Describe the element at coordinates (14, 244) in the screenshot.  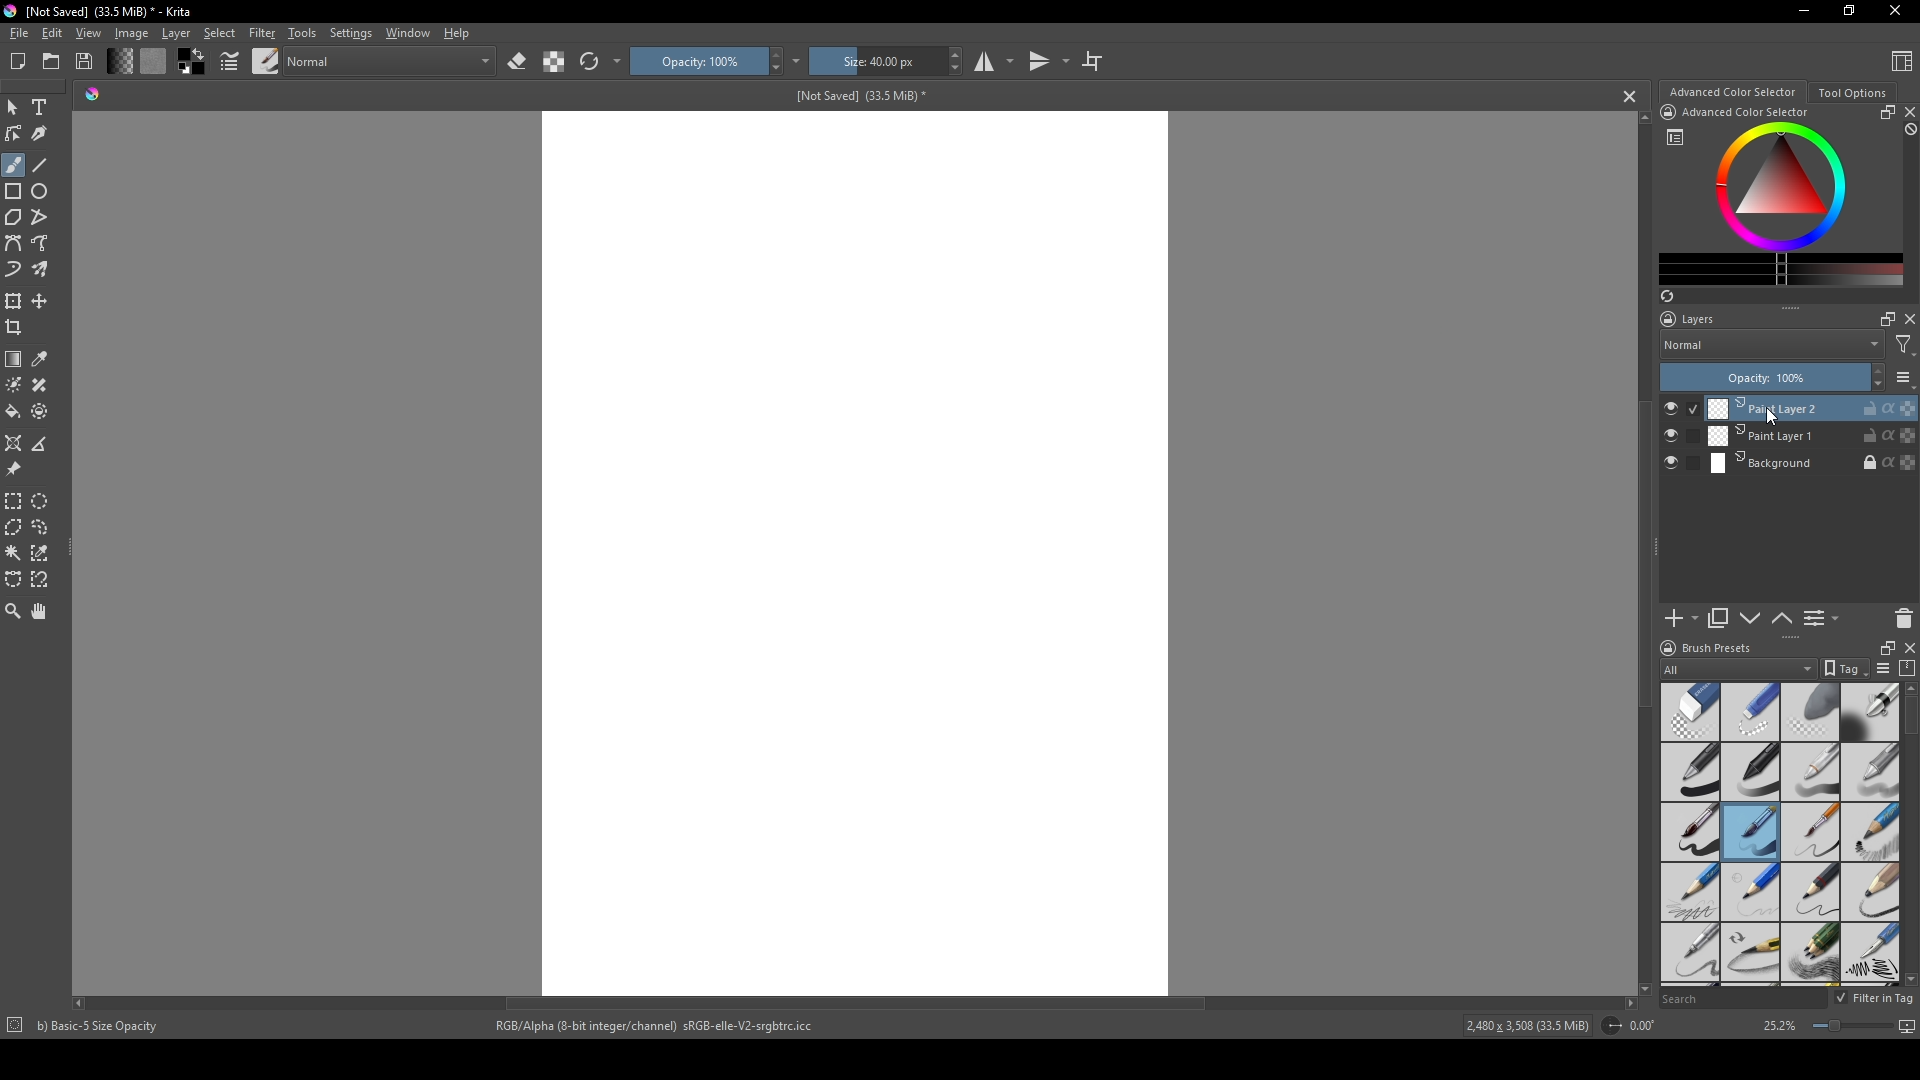
I see `bezier` at that location.